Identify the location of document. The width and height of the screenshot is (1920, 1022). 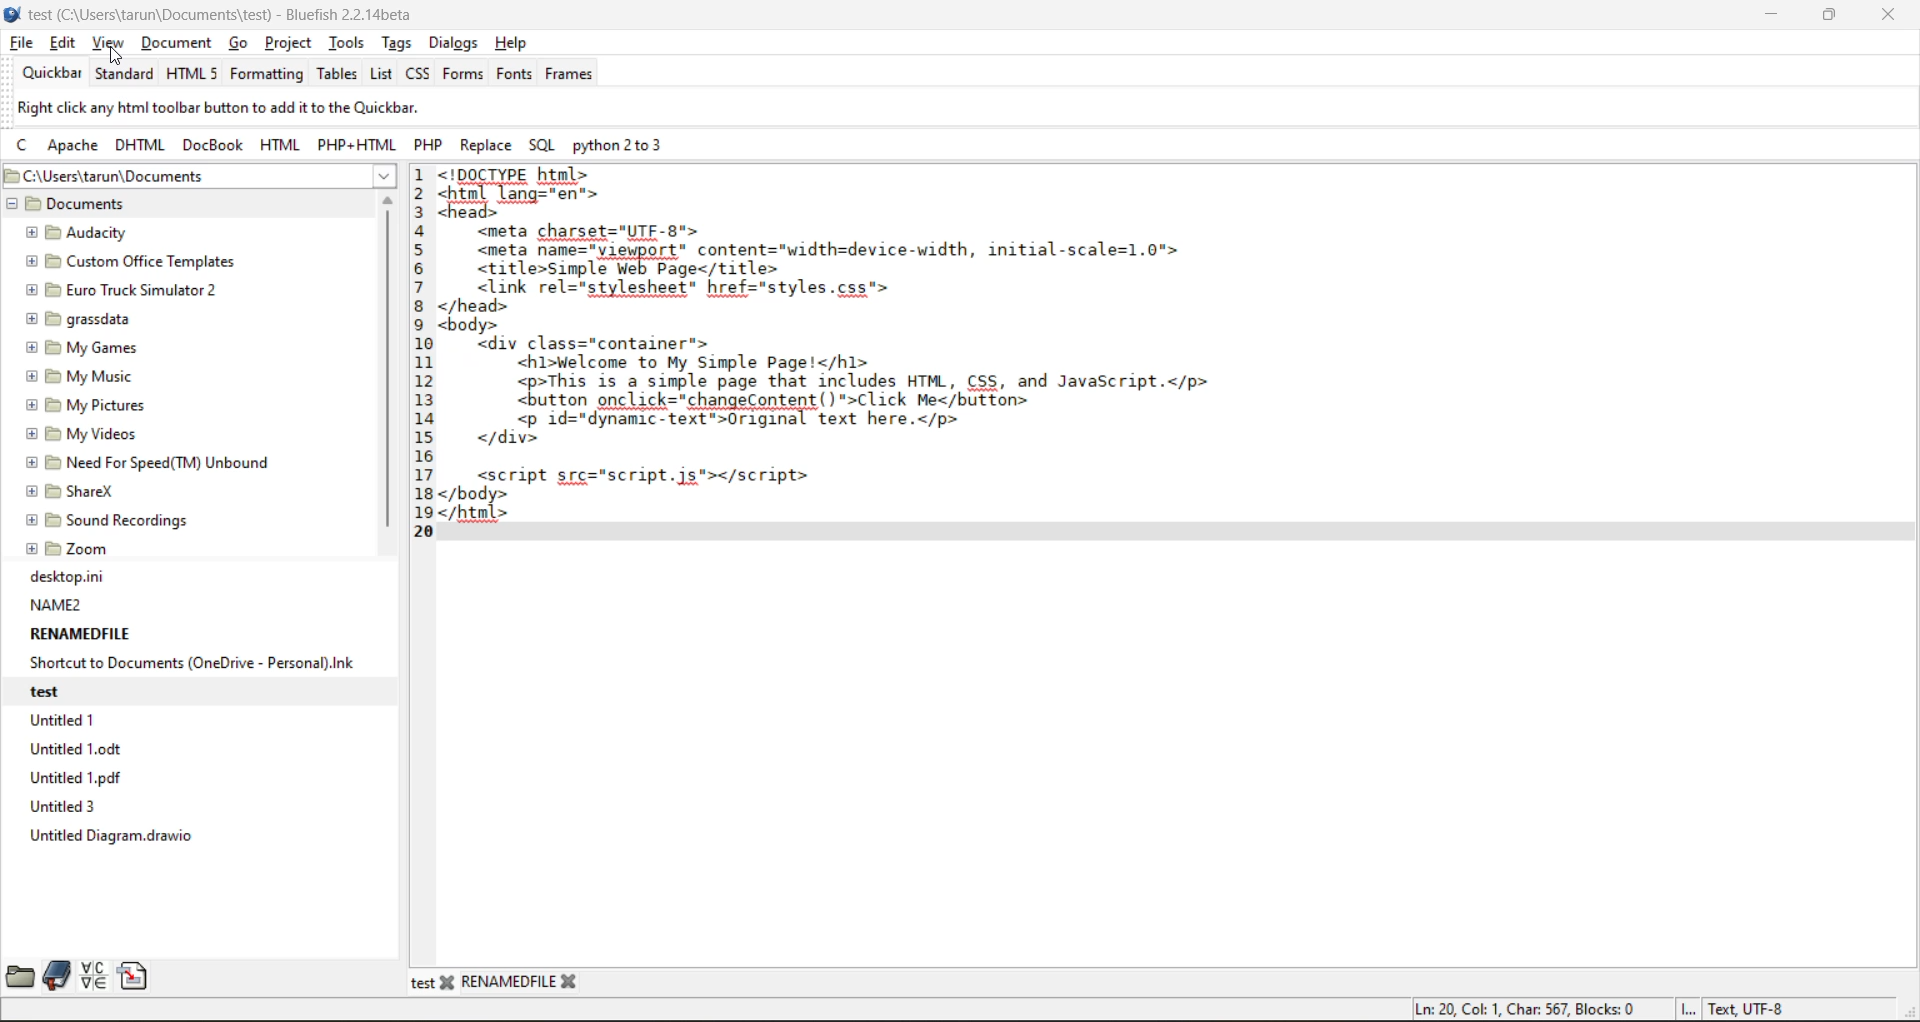
(179, 43).